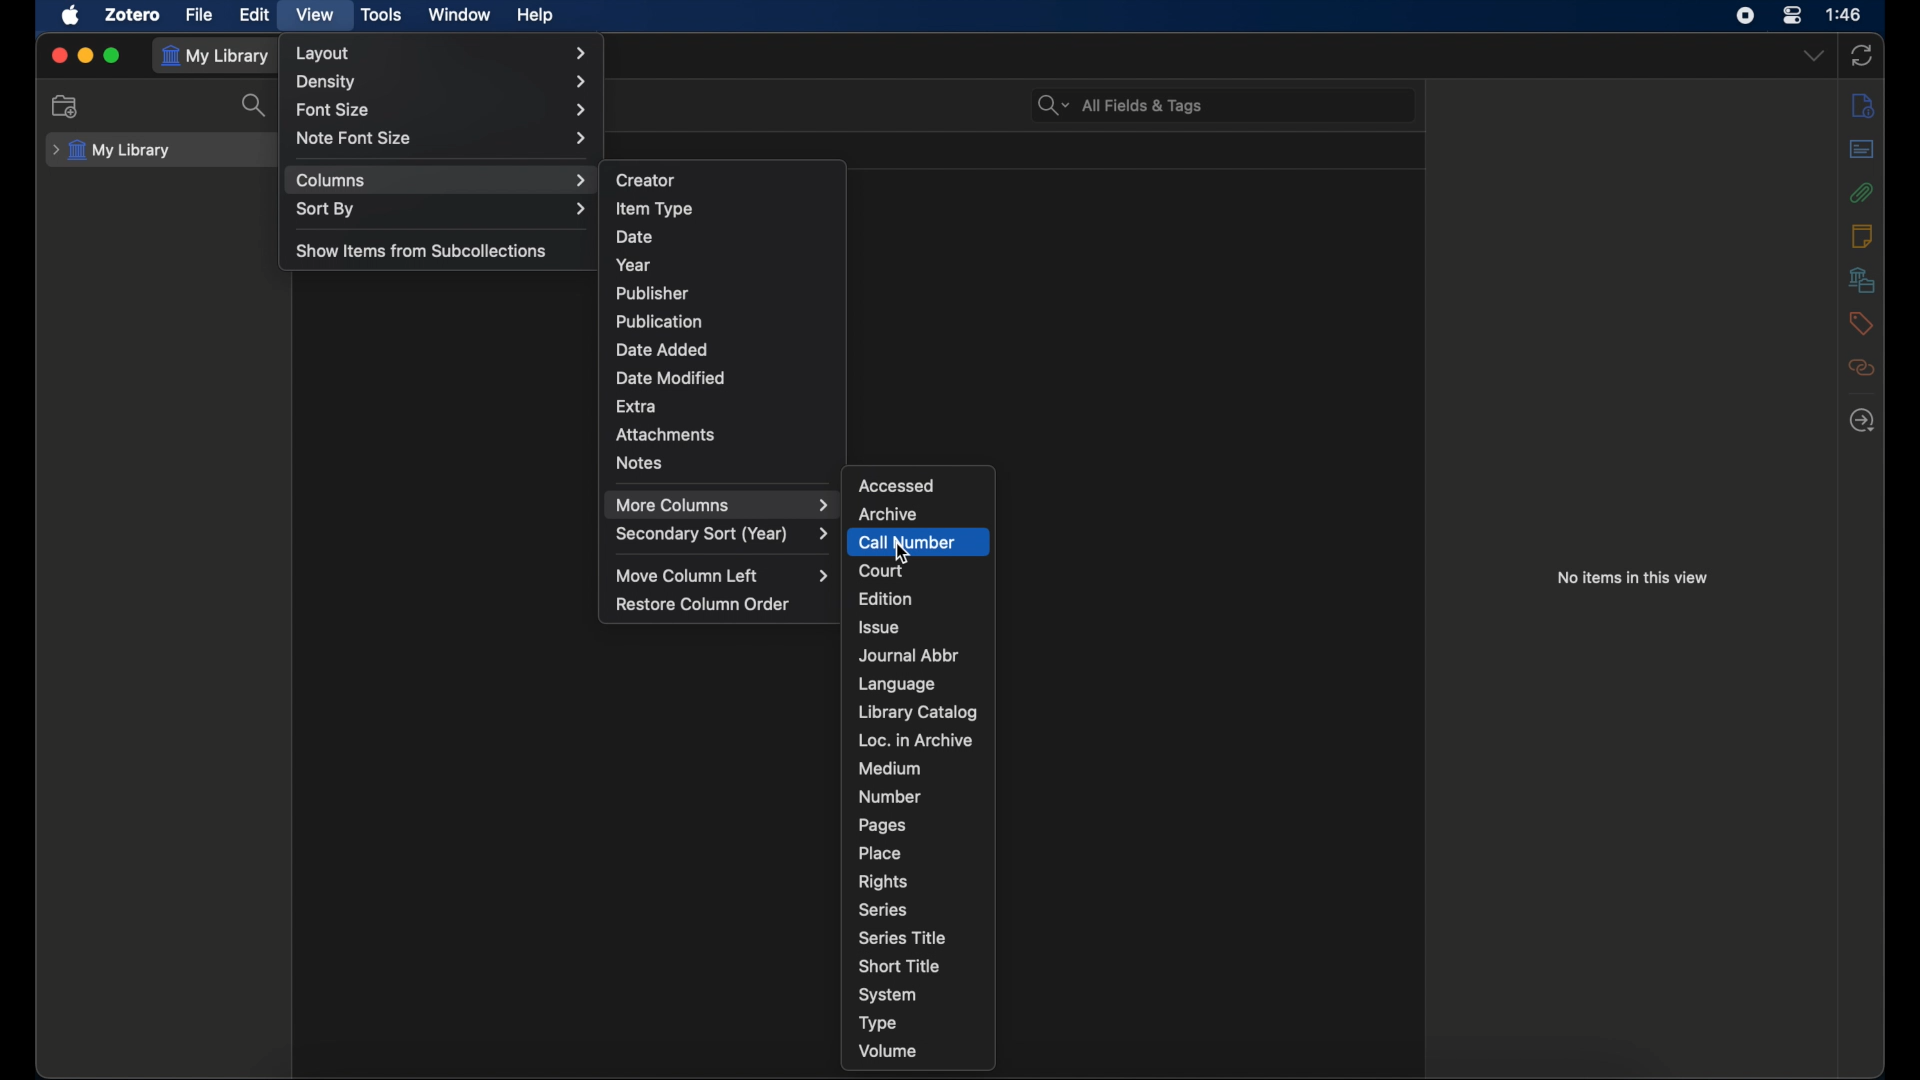 The width and height of the screenshot is (1920, 1080). Describe the element at coordinates (881, 853) in the screenshot. I see `place` at that location.